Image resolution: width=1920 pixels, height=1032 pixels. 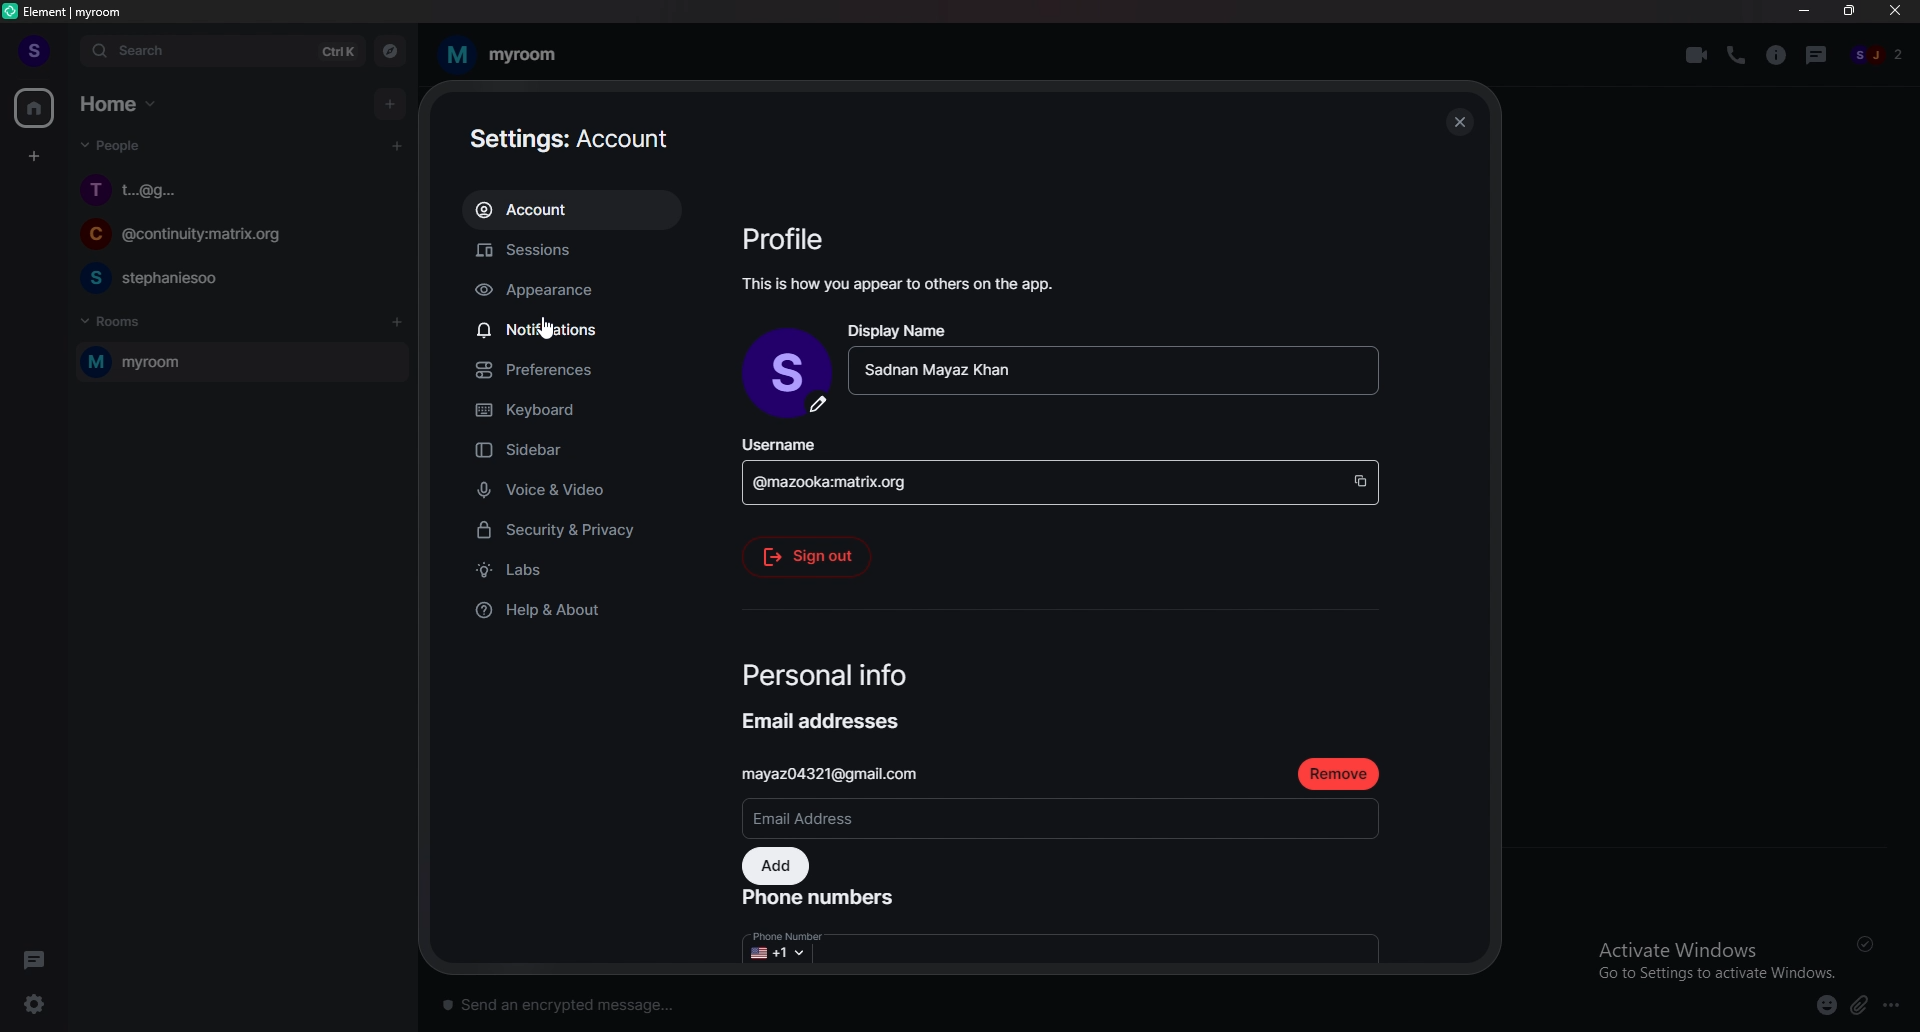 What do you see at coordinates (568, 570) in the screenshot?
I see `labs` at bounding box center [568, 570].